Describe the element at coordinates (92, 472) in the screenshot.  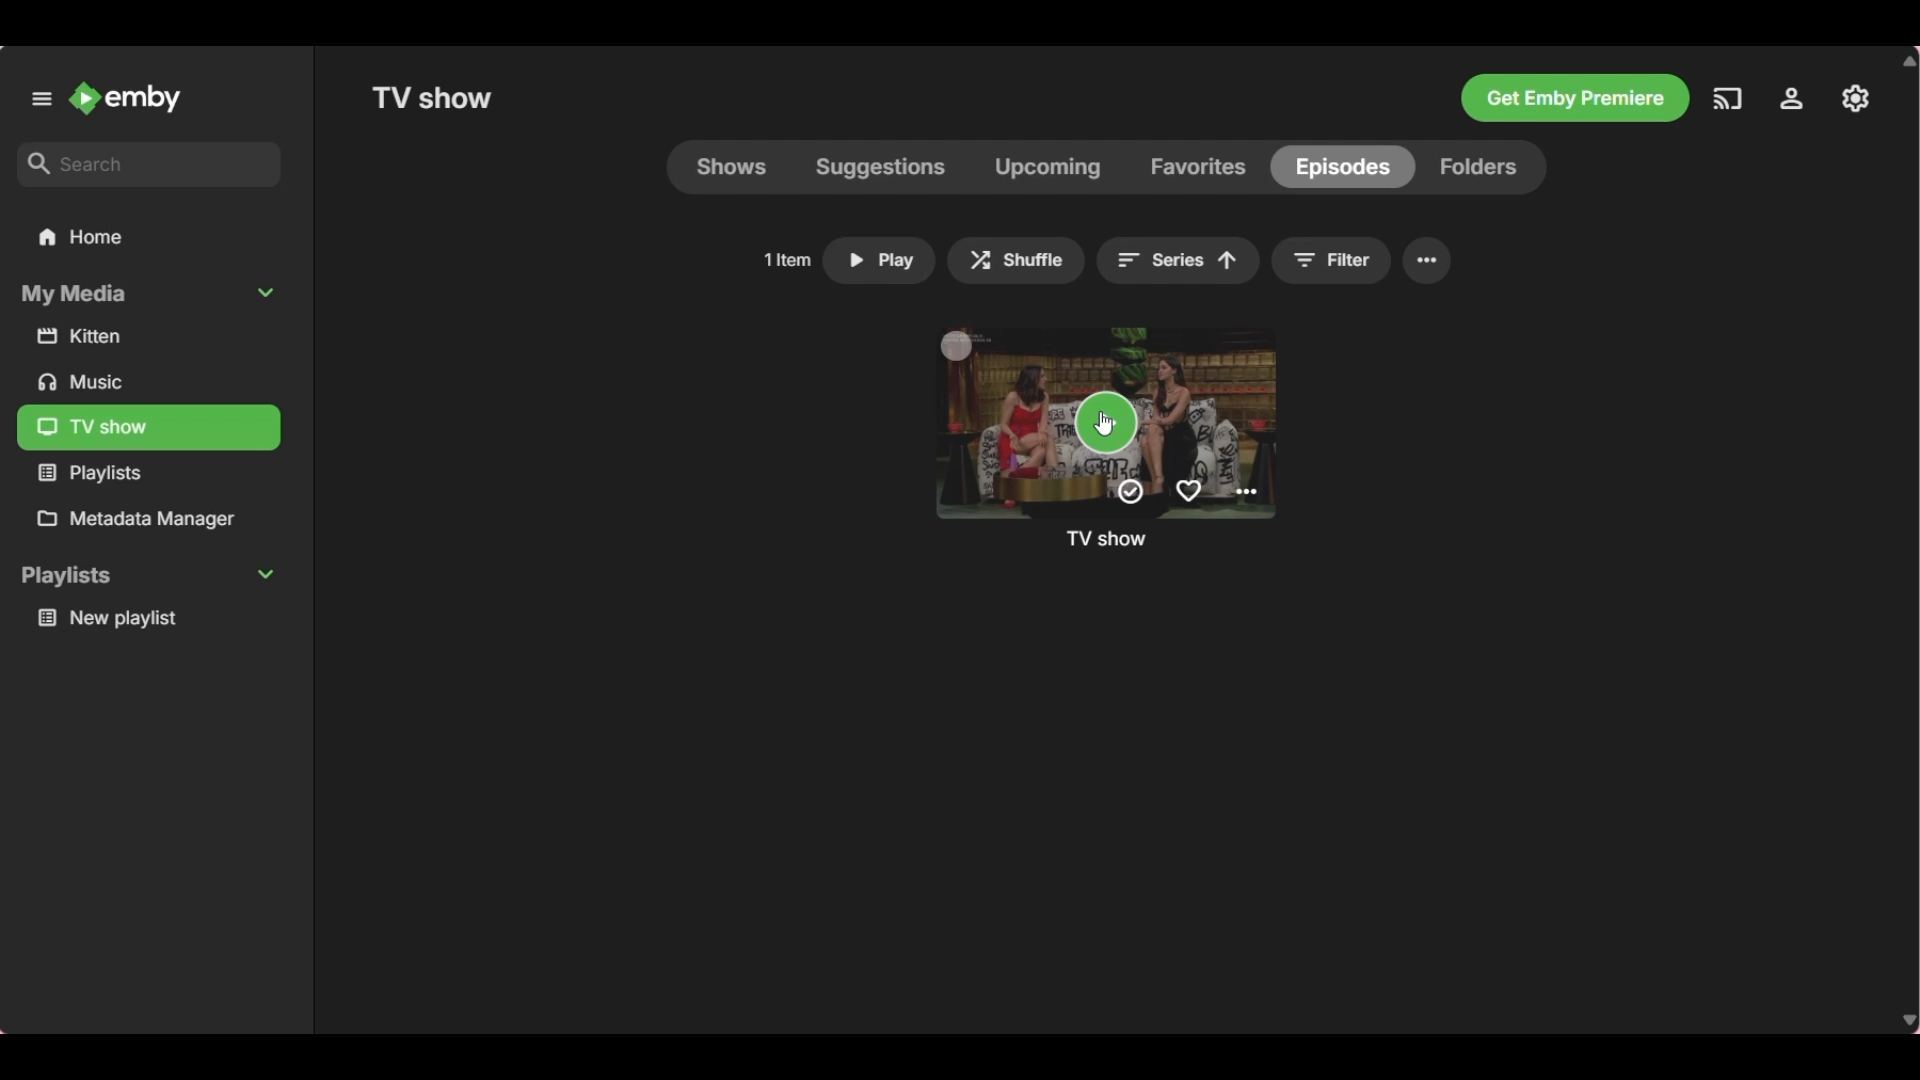
I see `Media files under My Media` at that location.